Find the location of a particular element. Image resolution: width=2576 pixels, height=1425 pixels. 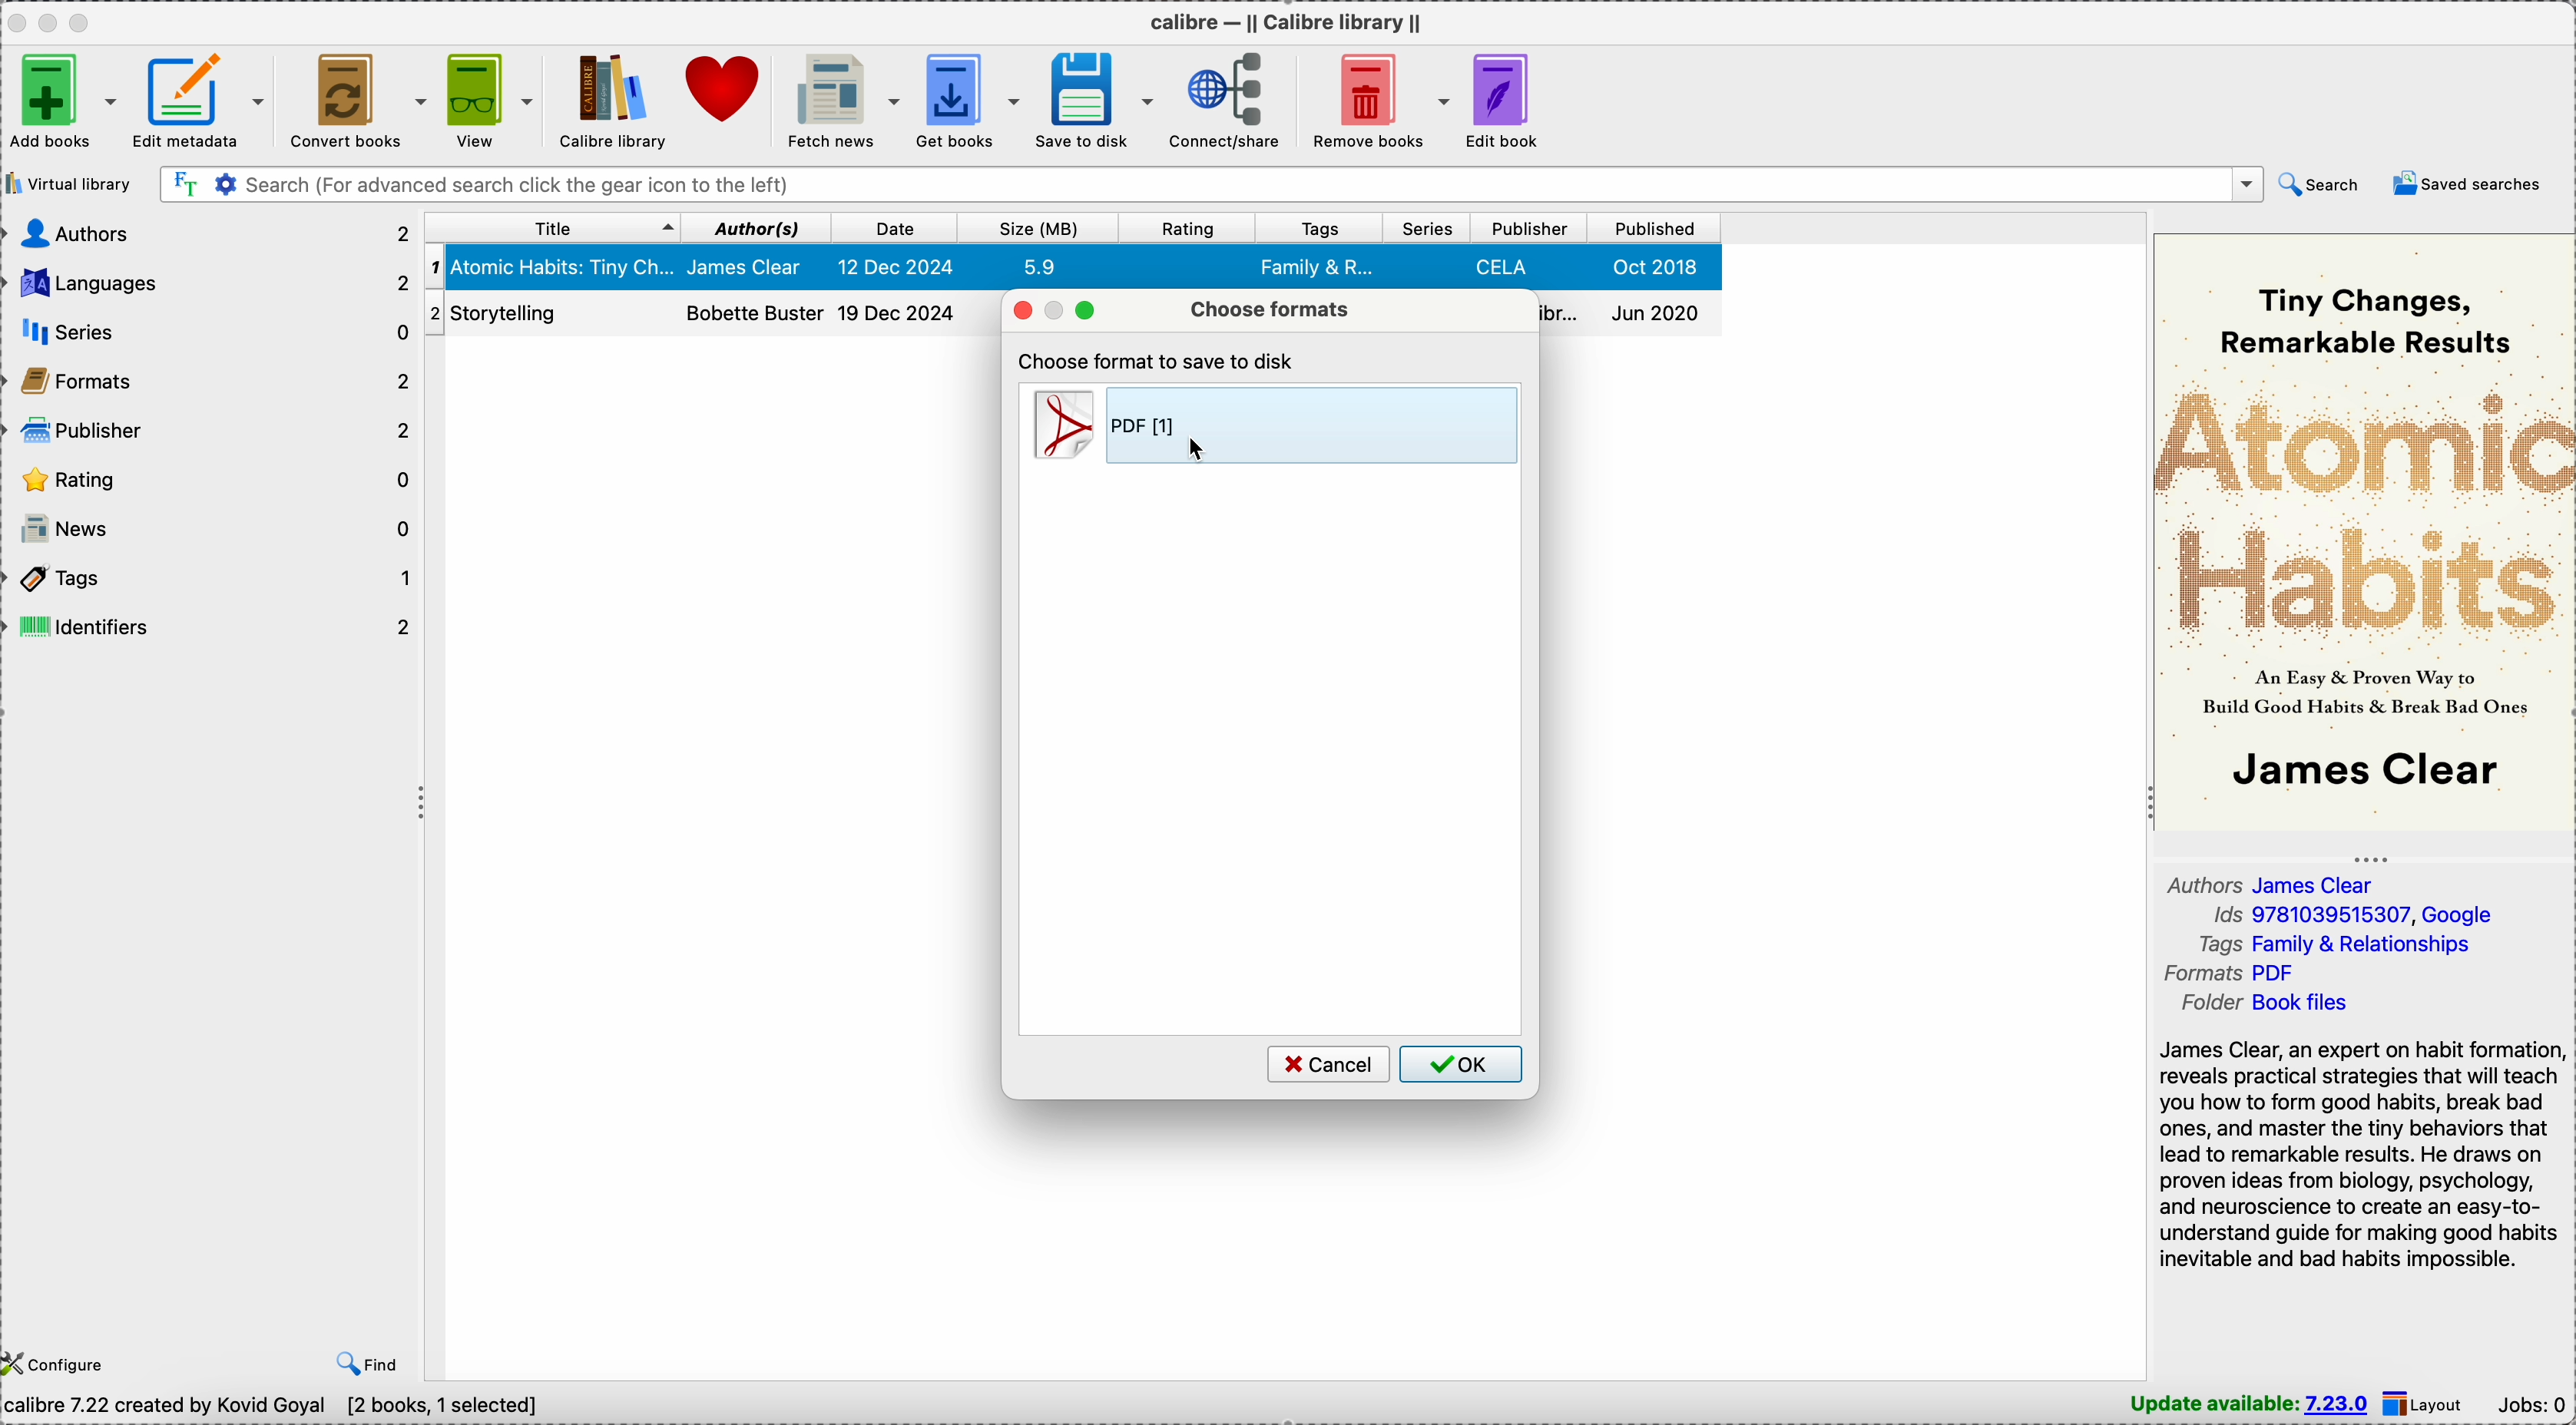

cursor is located at coordinates (1200, 450).